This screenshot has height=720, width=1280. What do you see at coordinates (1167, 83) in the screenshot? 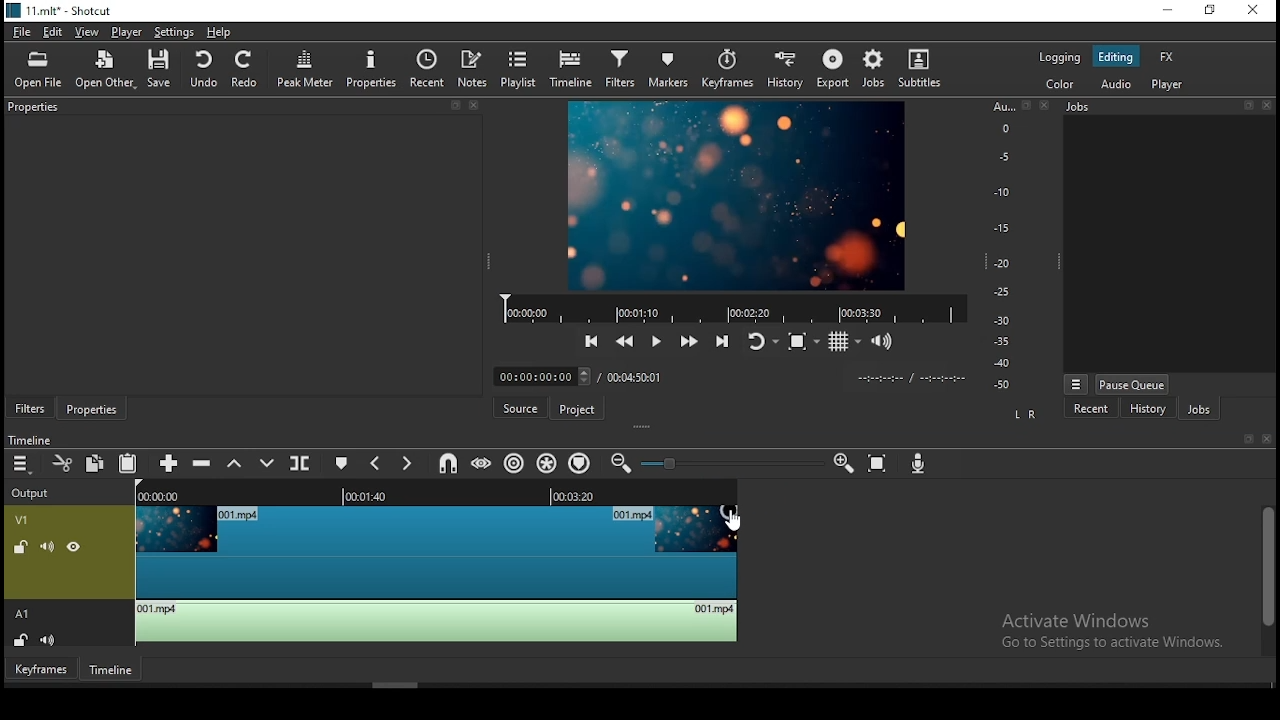
I see `player` at bounding box center [1167, 83].